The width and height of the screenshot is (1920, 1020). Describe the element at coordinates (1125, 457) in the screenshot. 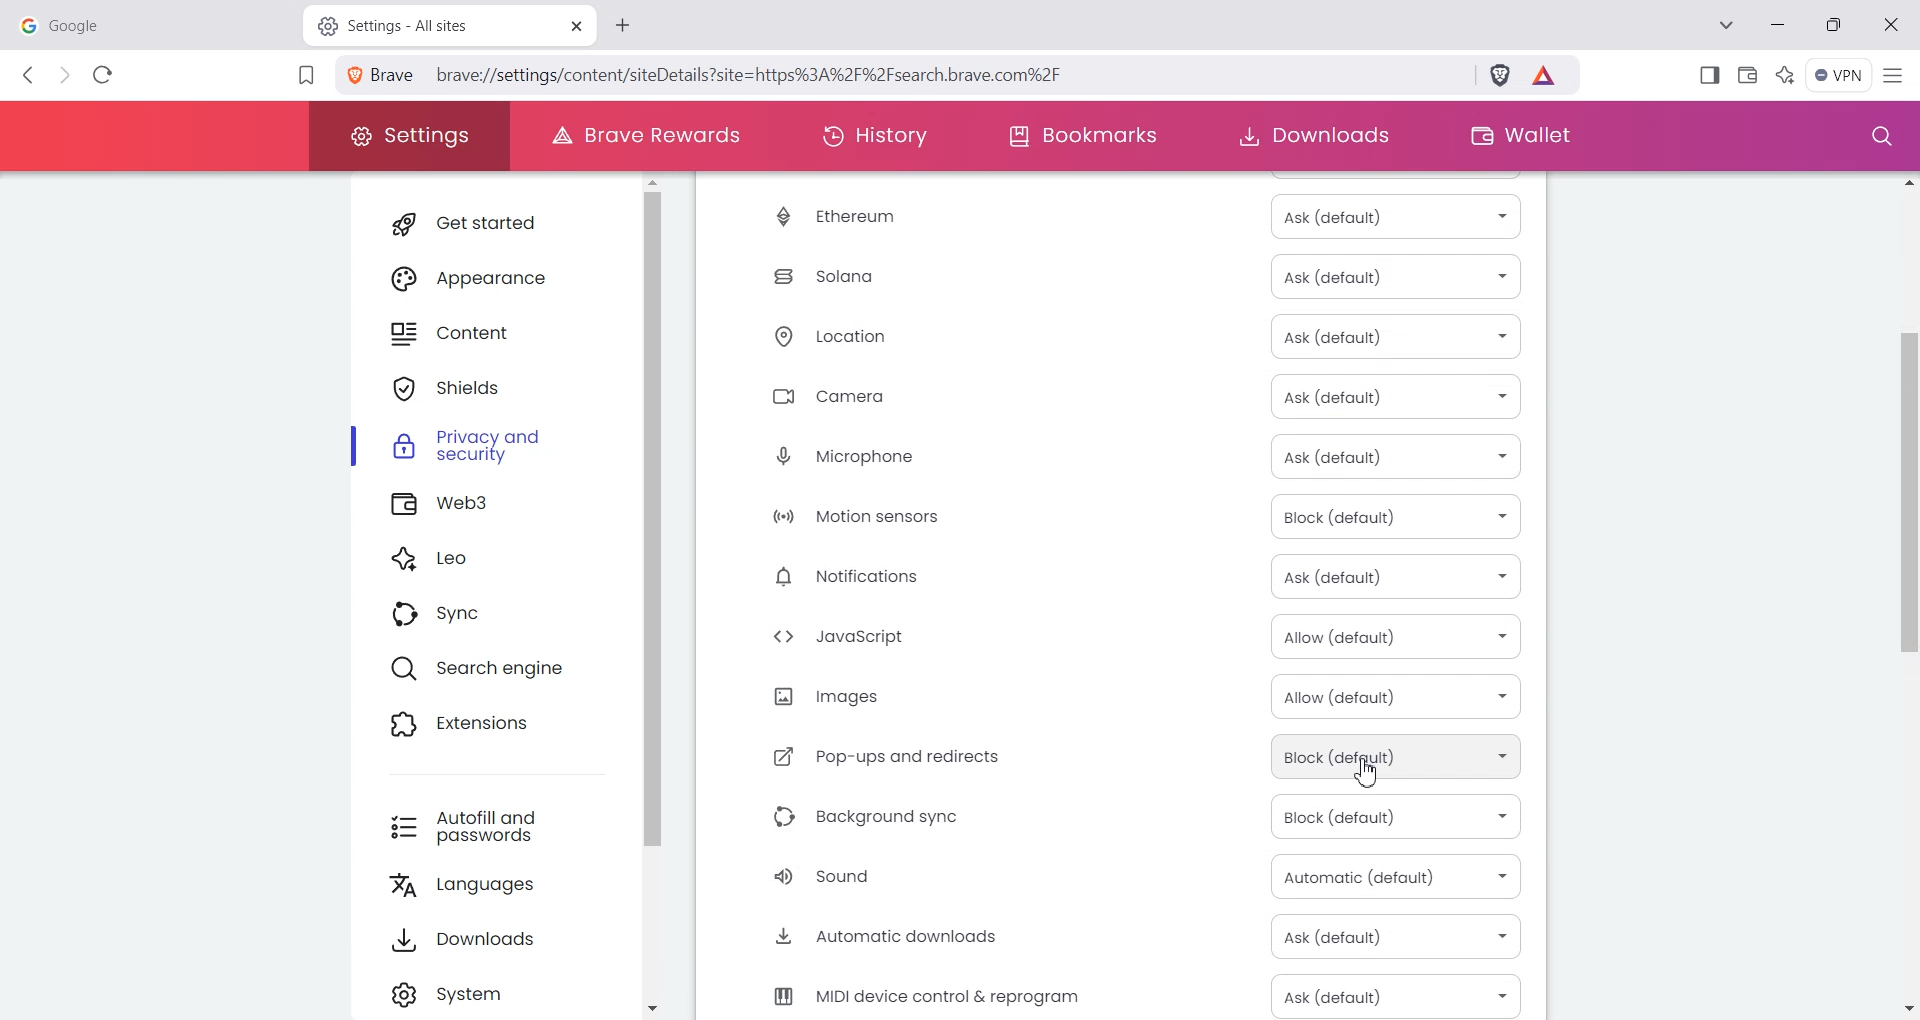

I see `Microphone Ask (Default)` at that location.